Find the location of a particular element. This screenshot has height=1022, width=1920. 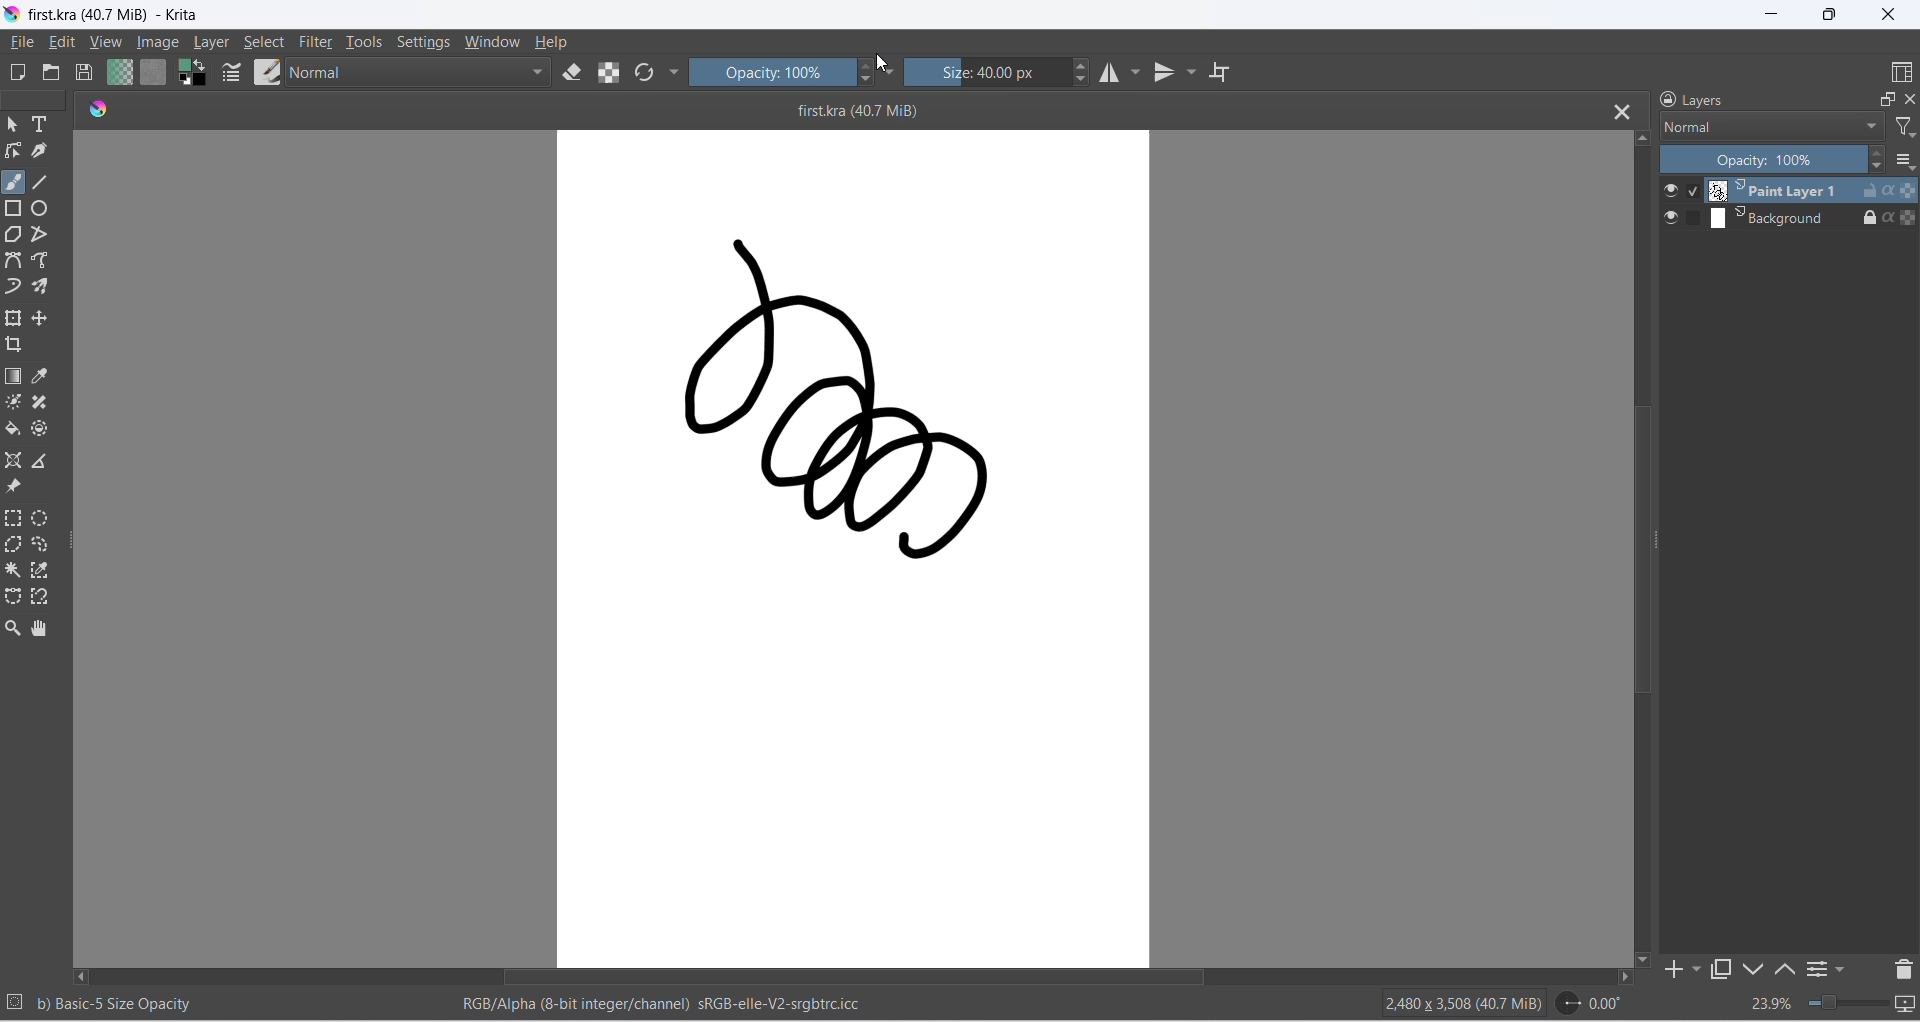

settings is located at coordinates (425, 41).